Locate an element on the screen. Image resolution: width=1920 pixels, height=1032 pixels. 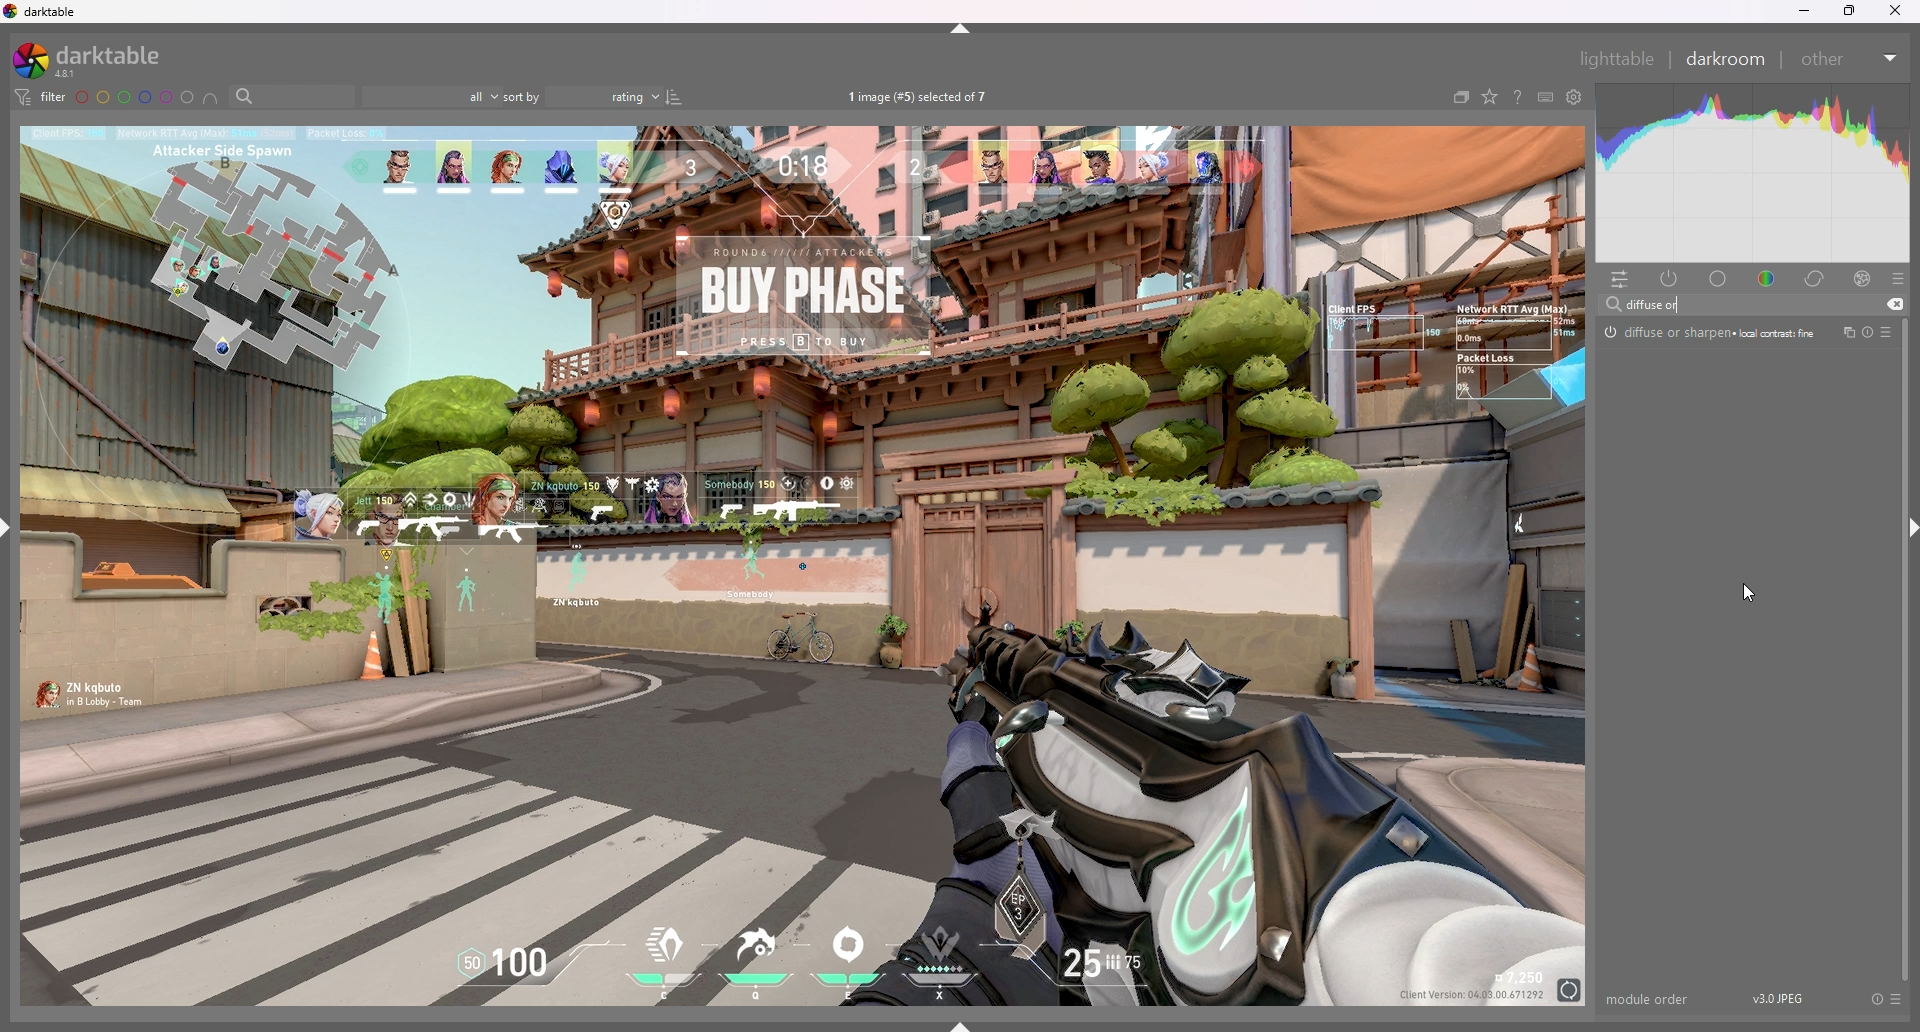
presets is located at coordinates (1886, 333).